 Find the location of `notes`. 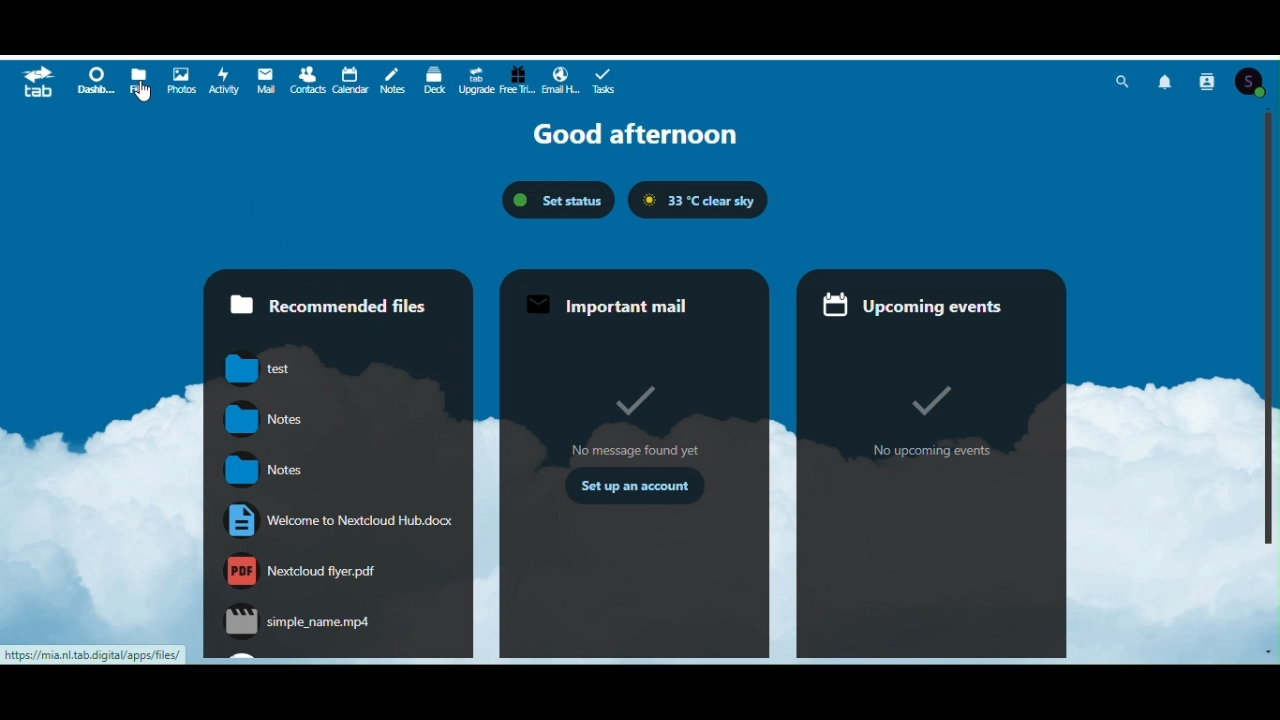

notes is located at coordinates (264, 418).